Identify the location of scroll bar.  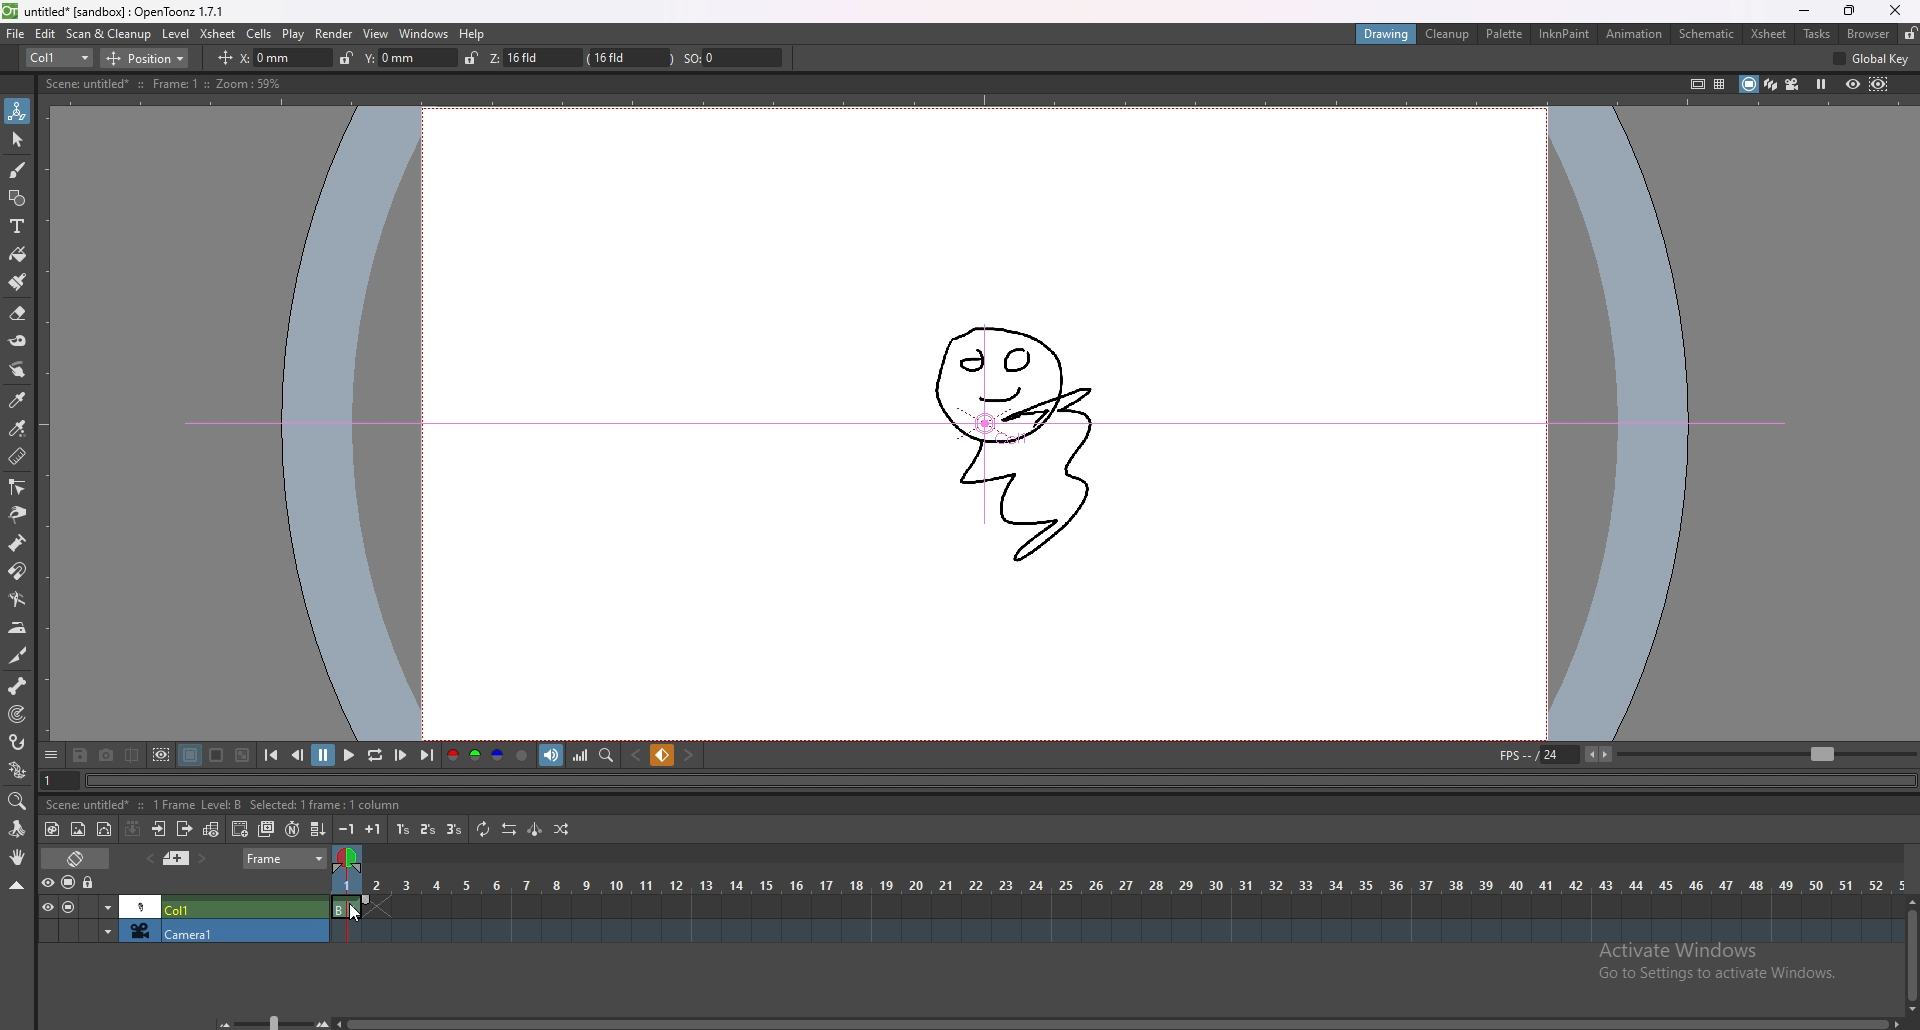
(1911, 951).